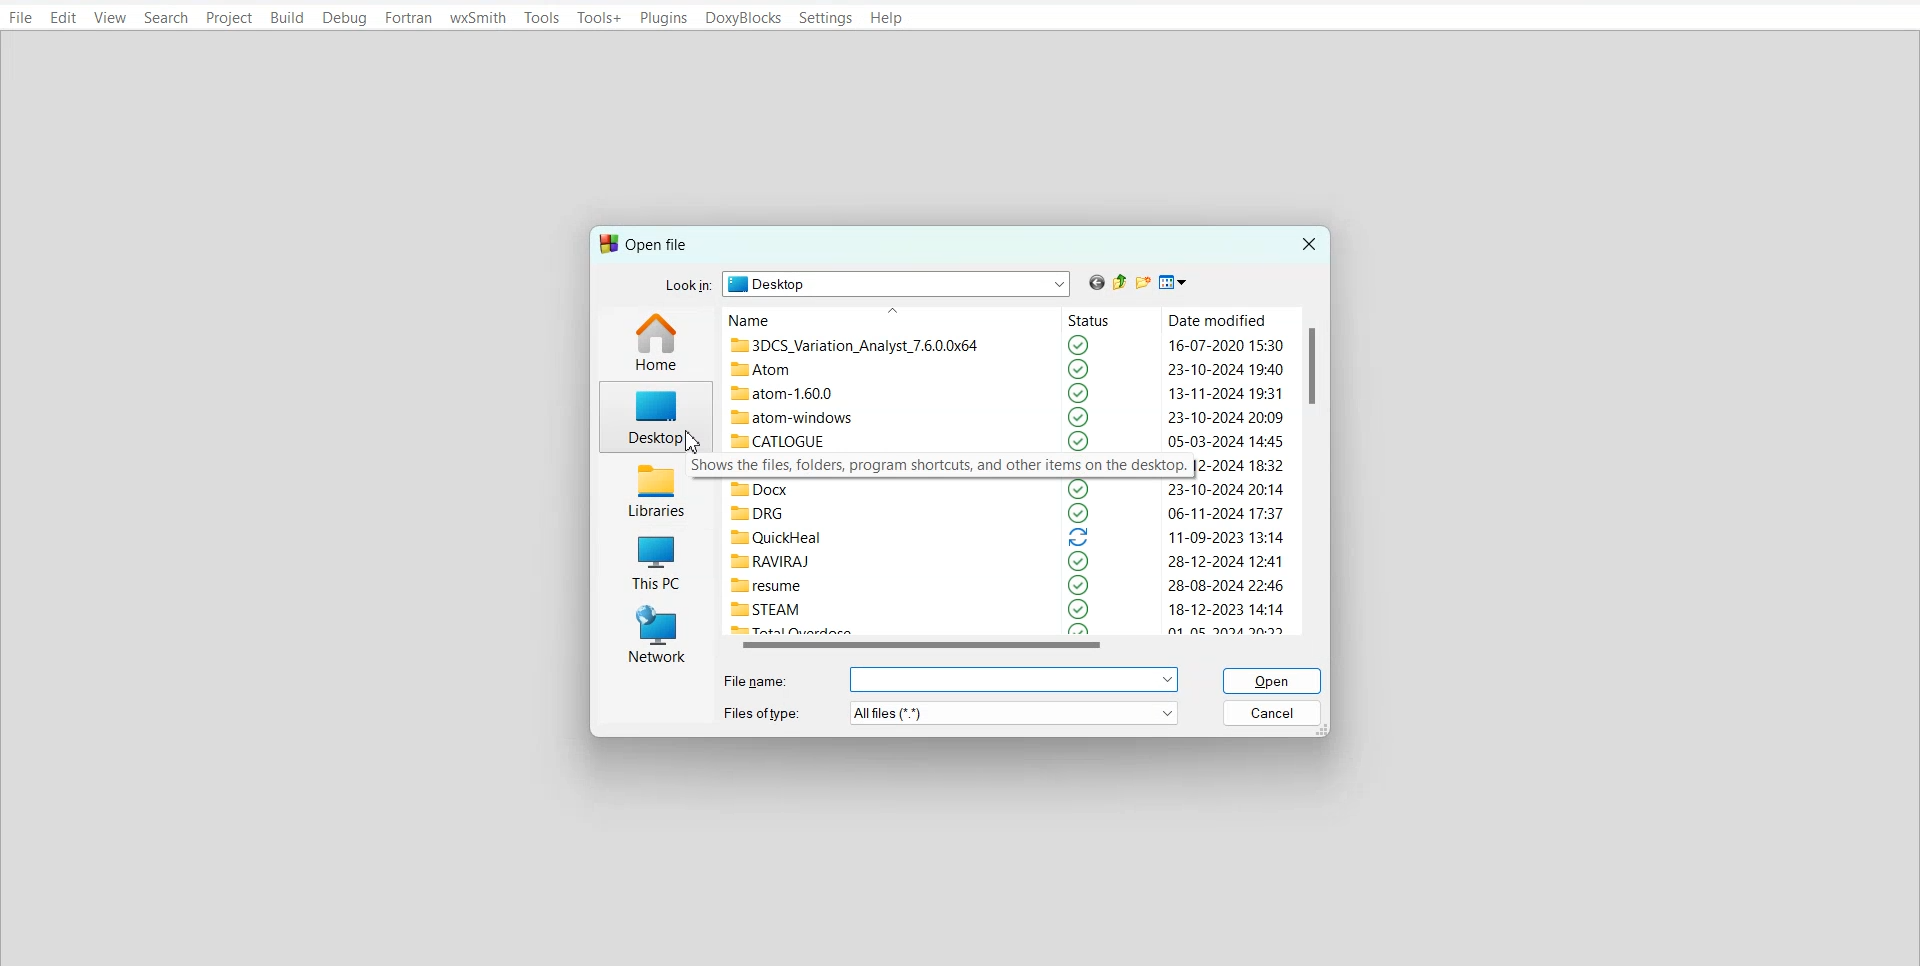  What do you see at coordinates (858, 317) in the screenshot?
I see `Name` at bounding box center [858, 317].